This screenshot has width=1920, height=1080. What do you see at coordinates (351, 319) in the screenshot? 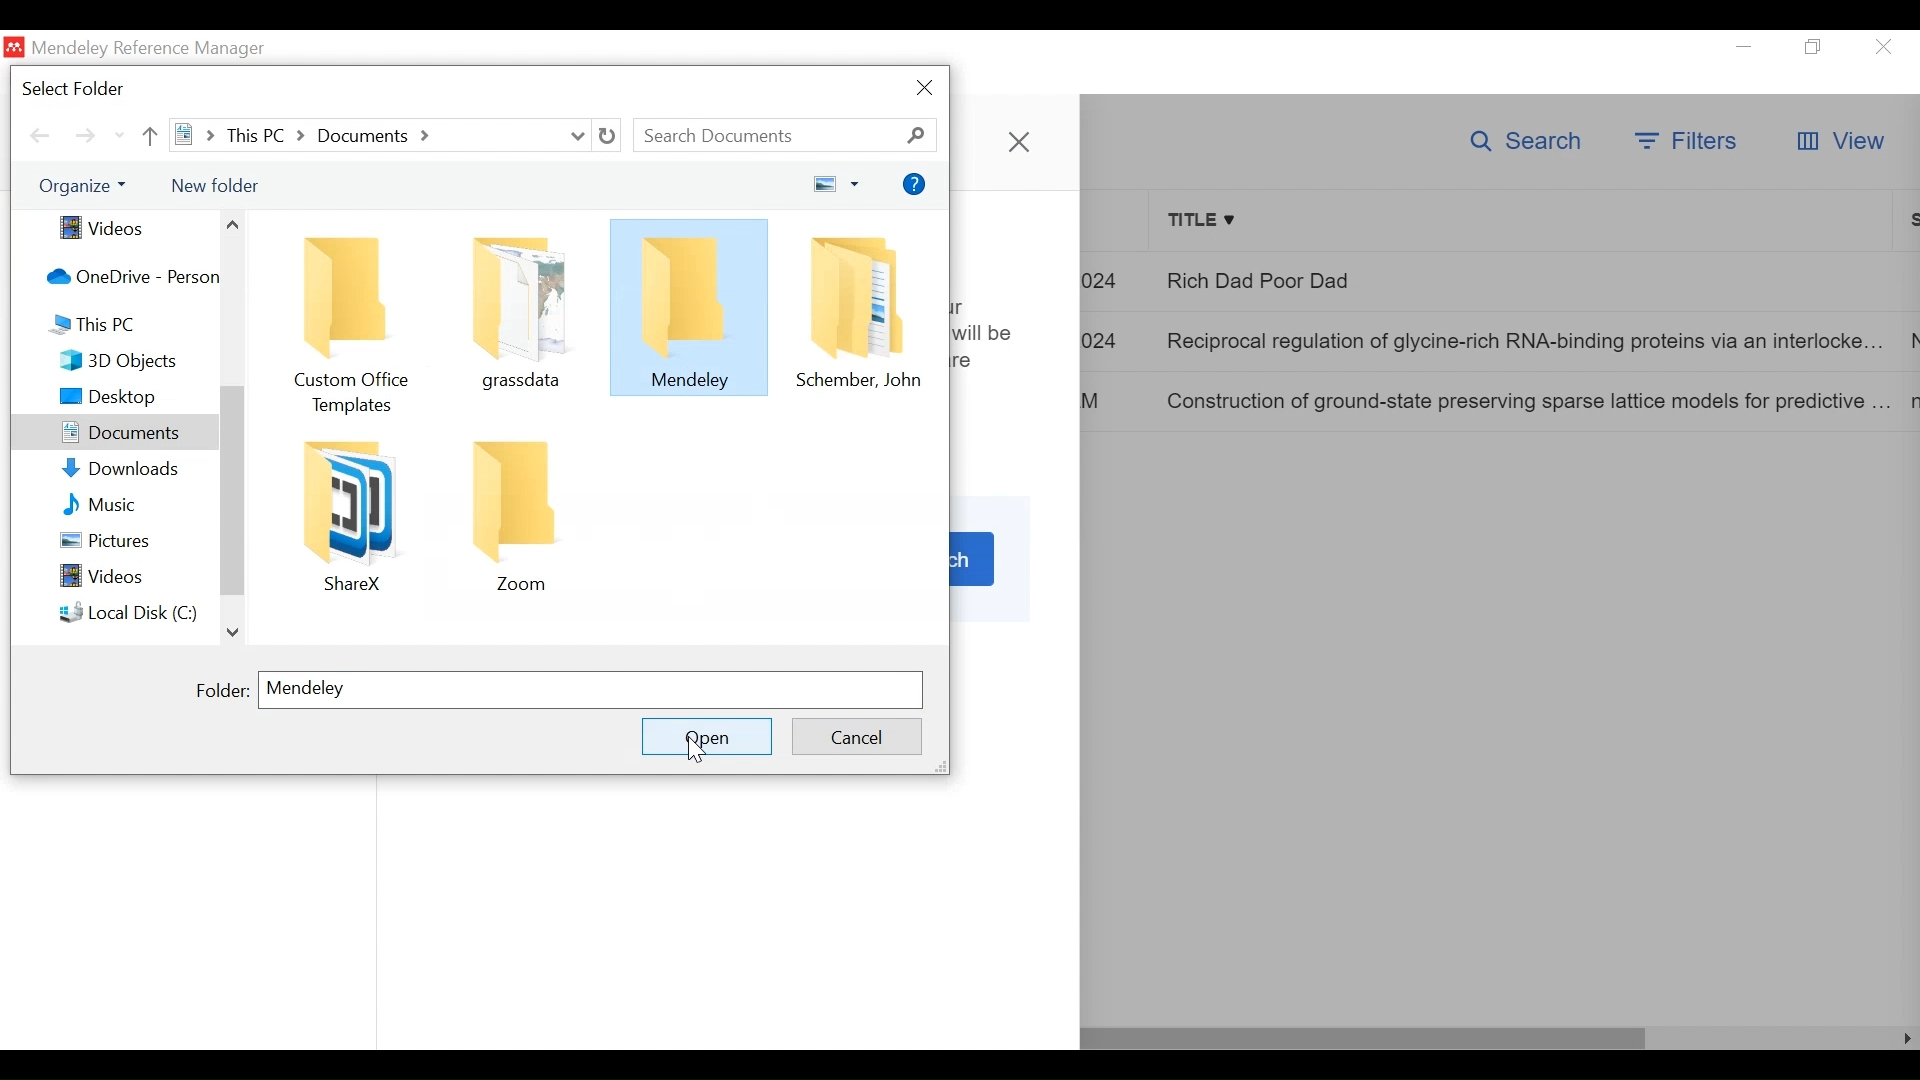
I see `Folder` at bounding box center [351, 319].